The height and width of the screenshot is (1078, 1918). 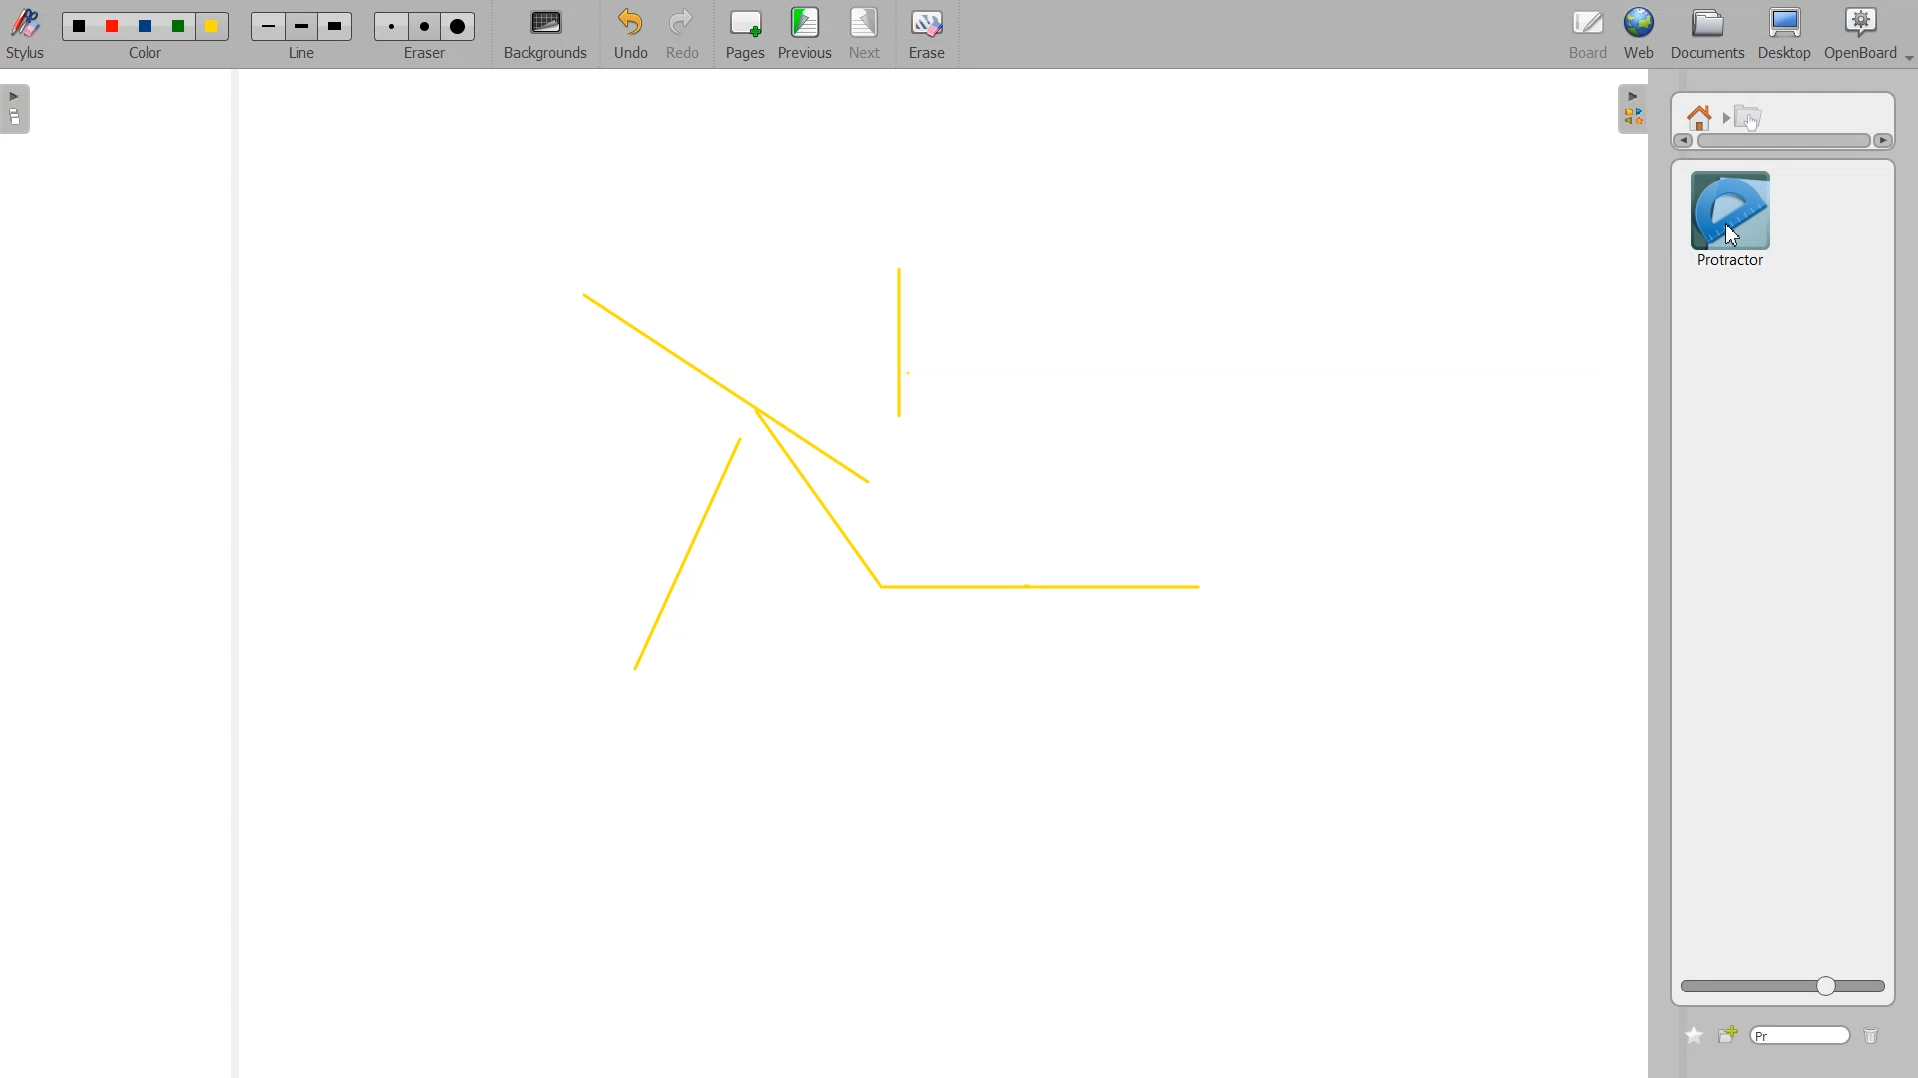 I want to click on Web, so click(x=1640, y=35).